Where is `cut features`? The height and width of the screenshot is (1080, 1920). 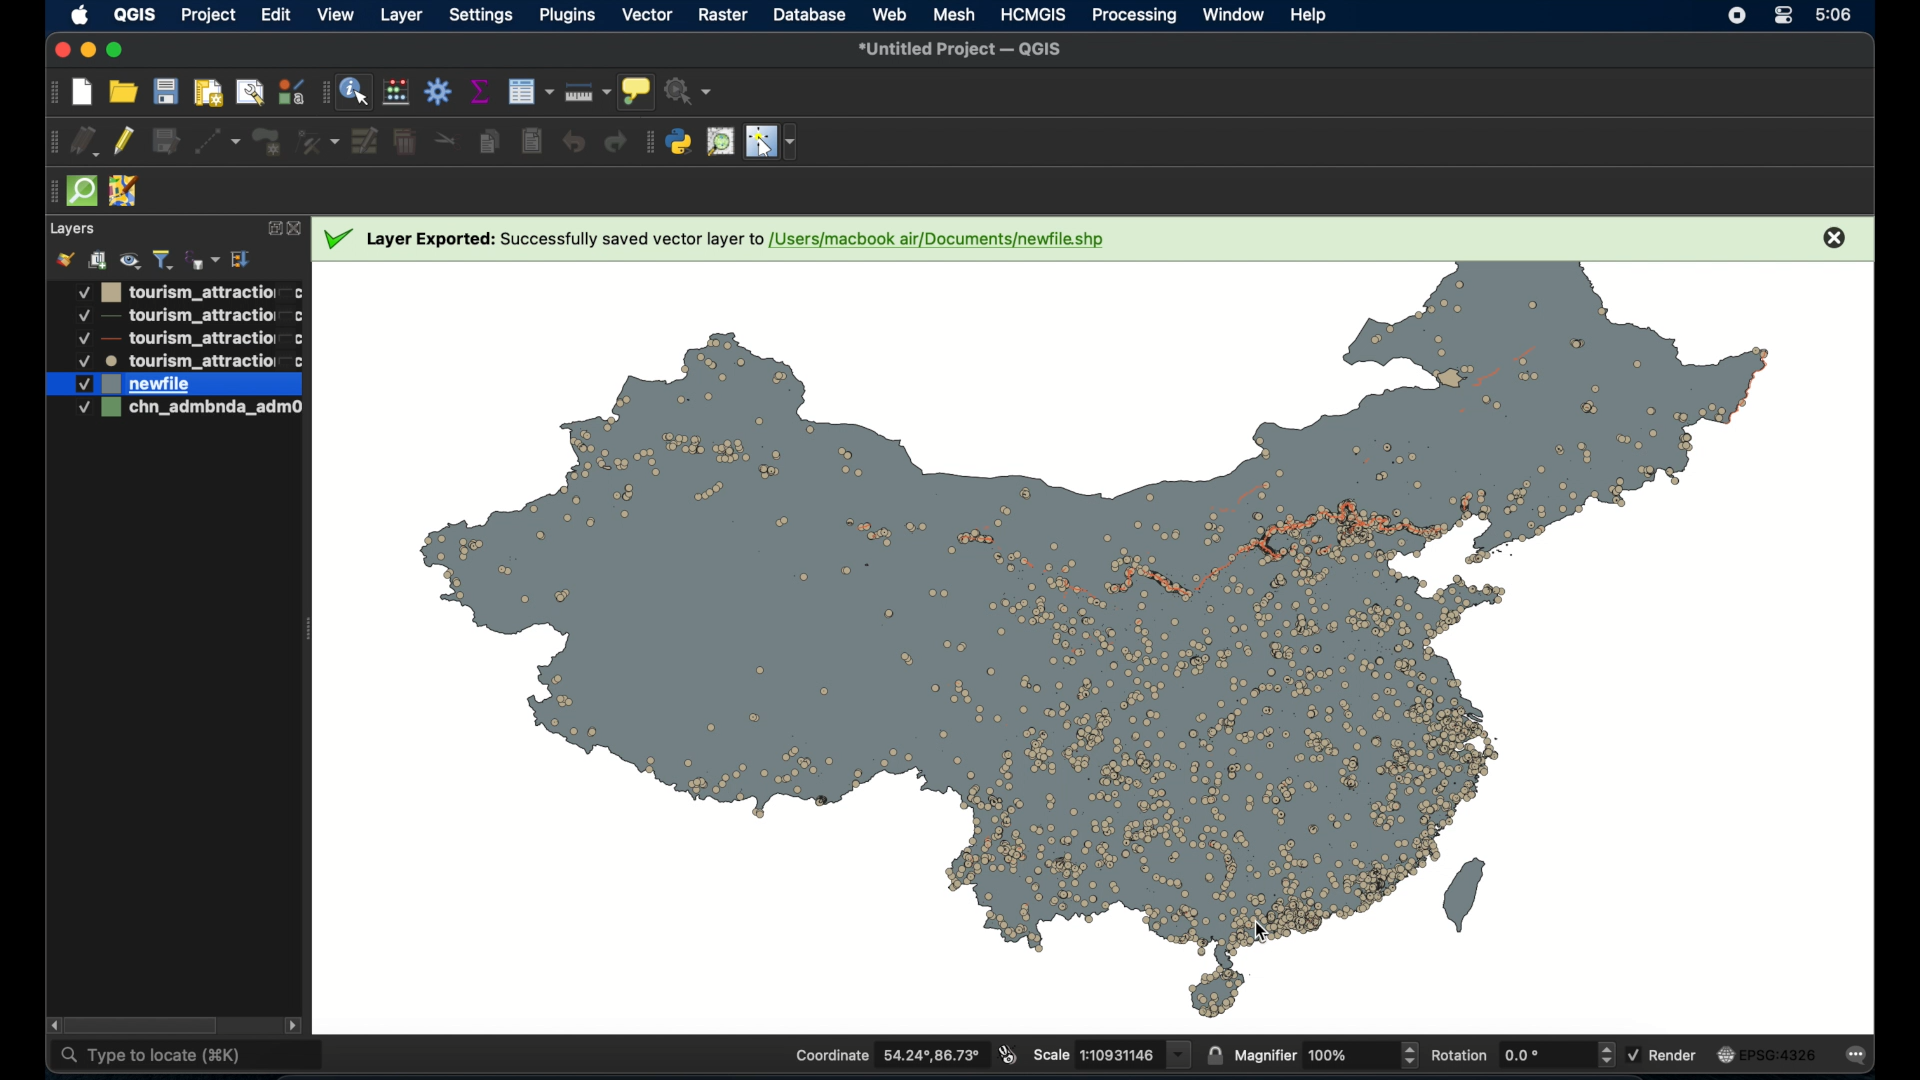
cut features is located at coordinates (449, 138).